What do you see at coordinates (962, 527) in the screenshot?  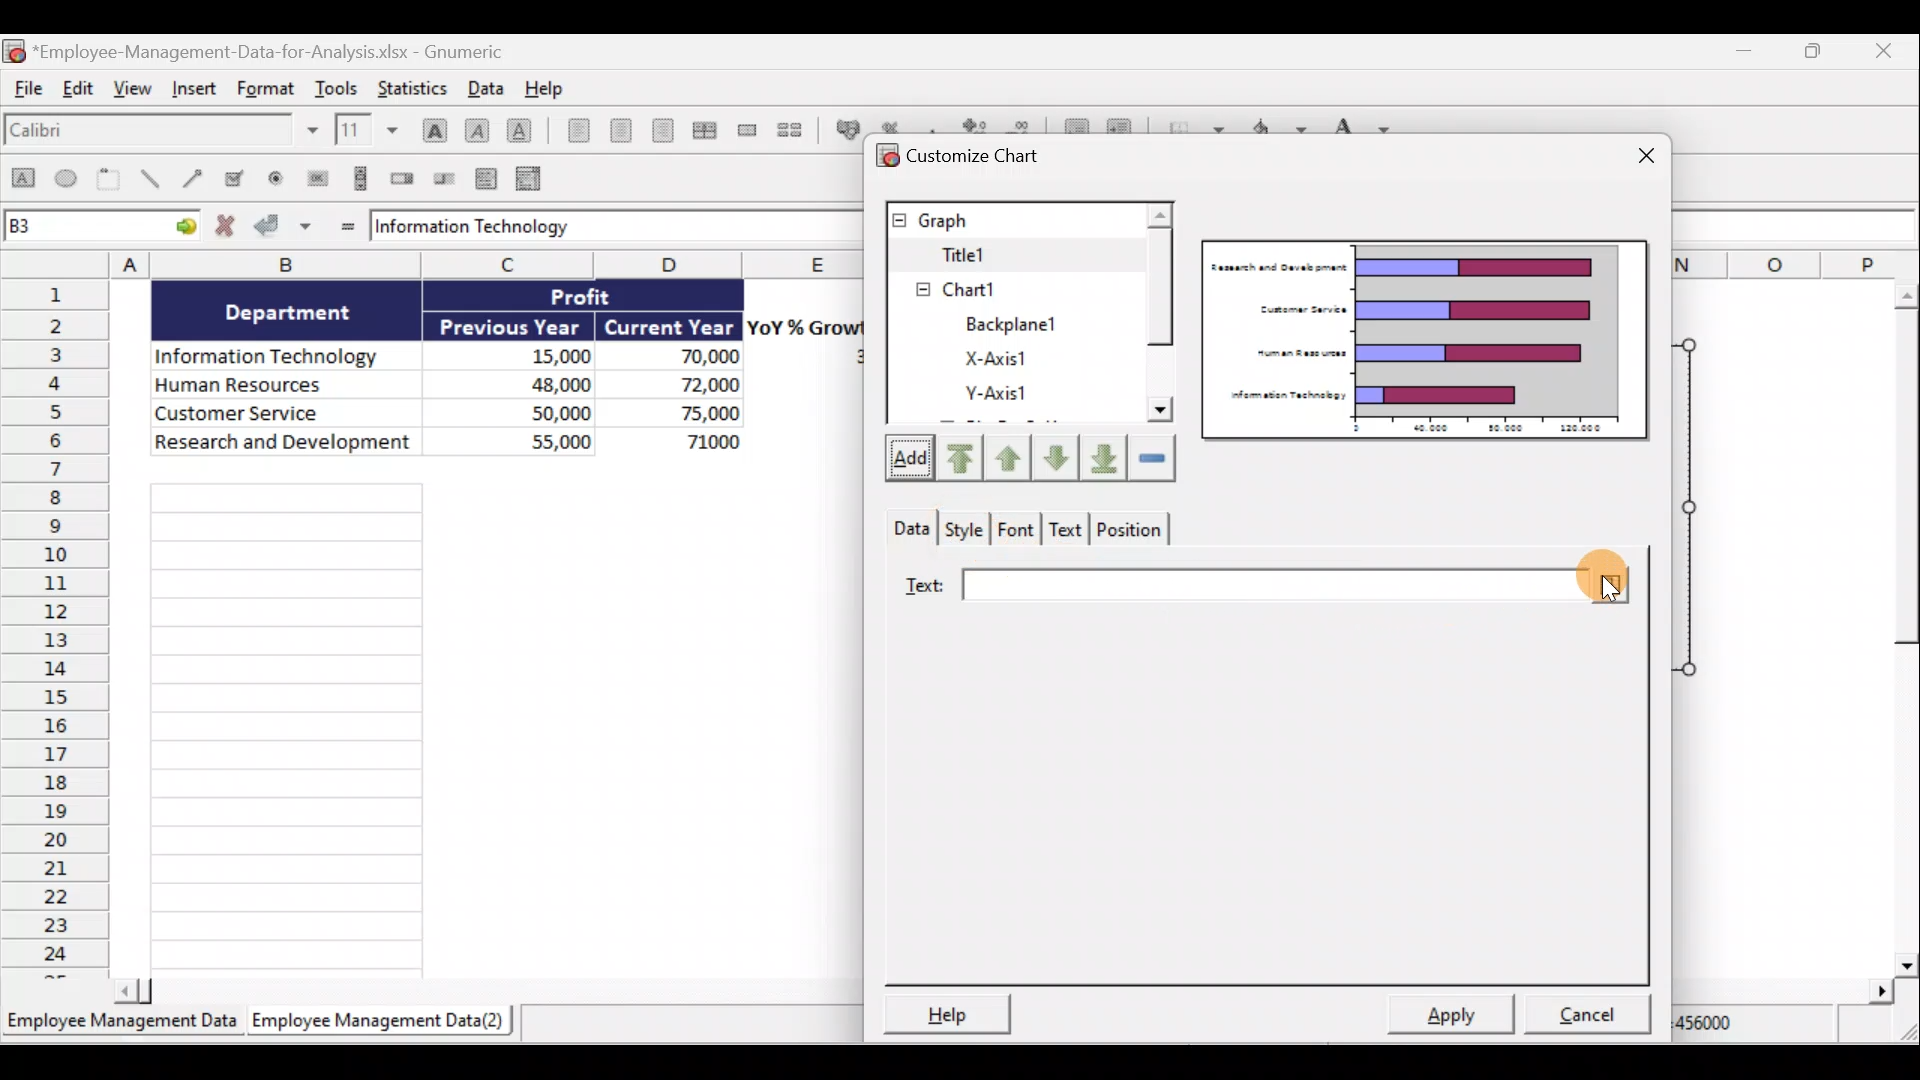 I see `Style` at bounding box center [962, 527].